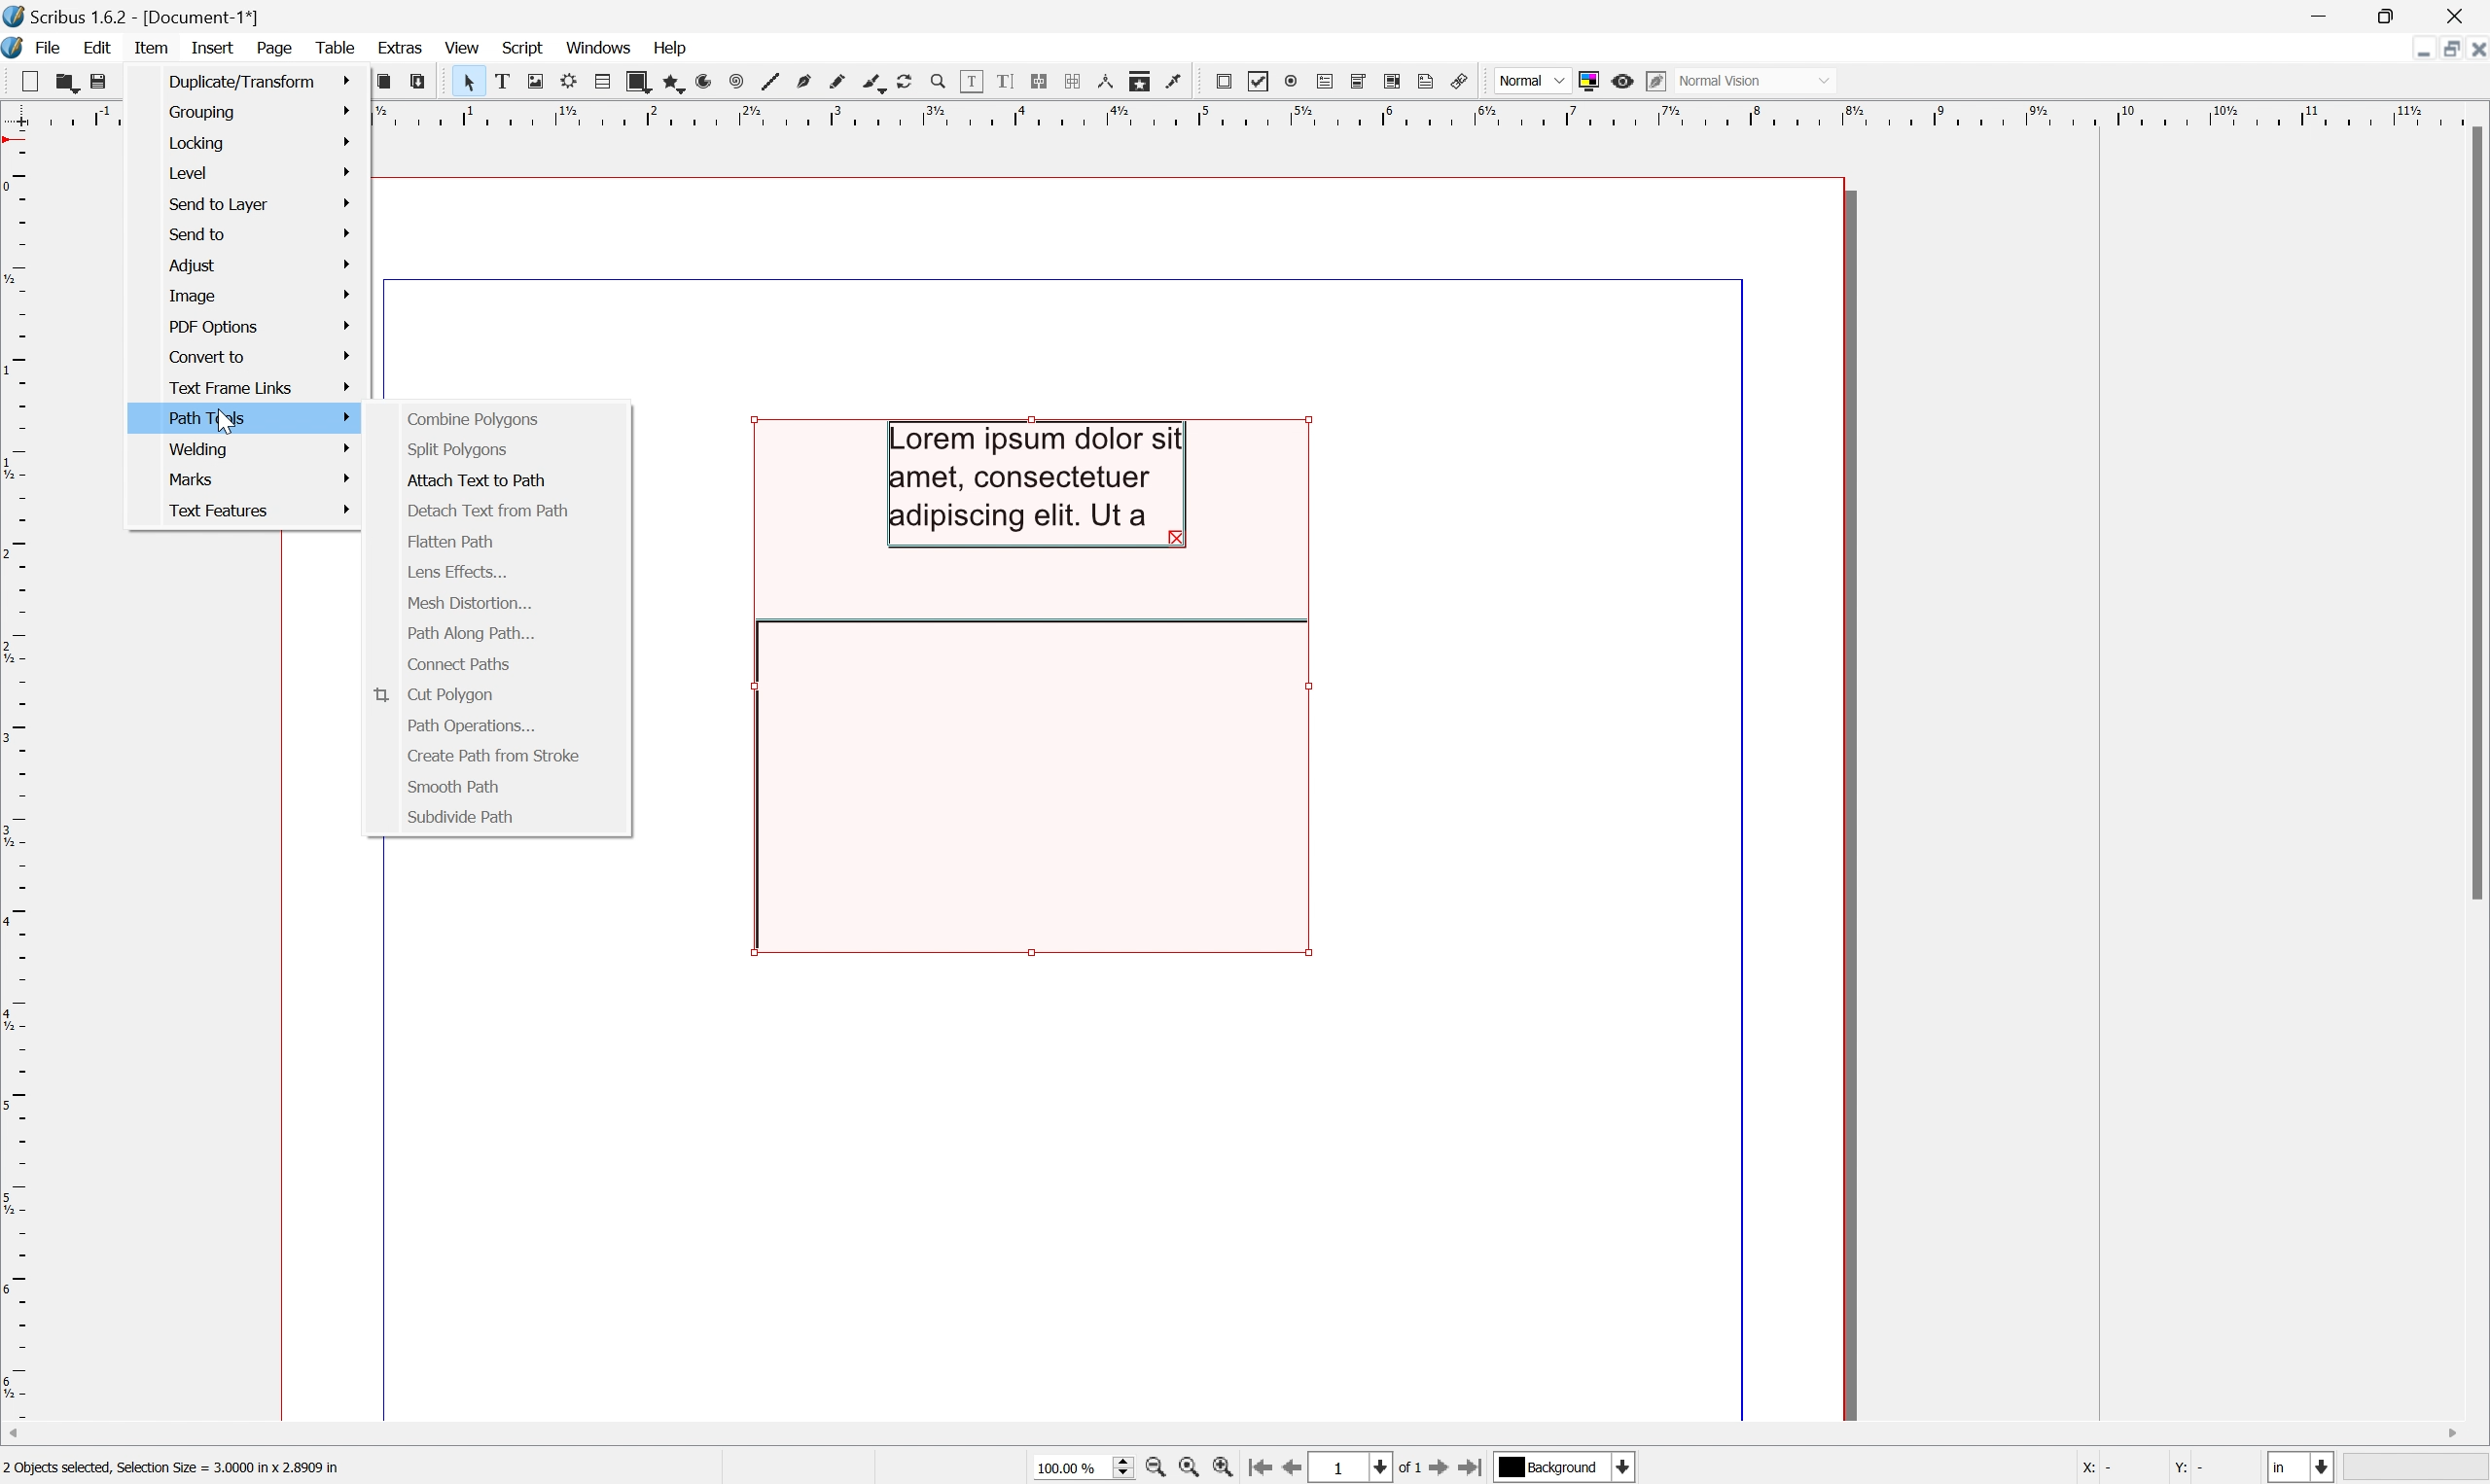  I want to click on Path along path, so click(472, 634).